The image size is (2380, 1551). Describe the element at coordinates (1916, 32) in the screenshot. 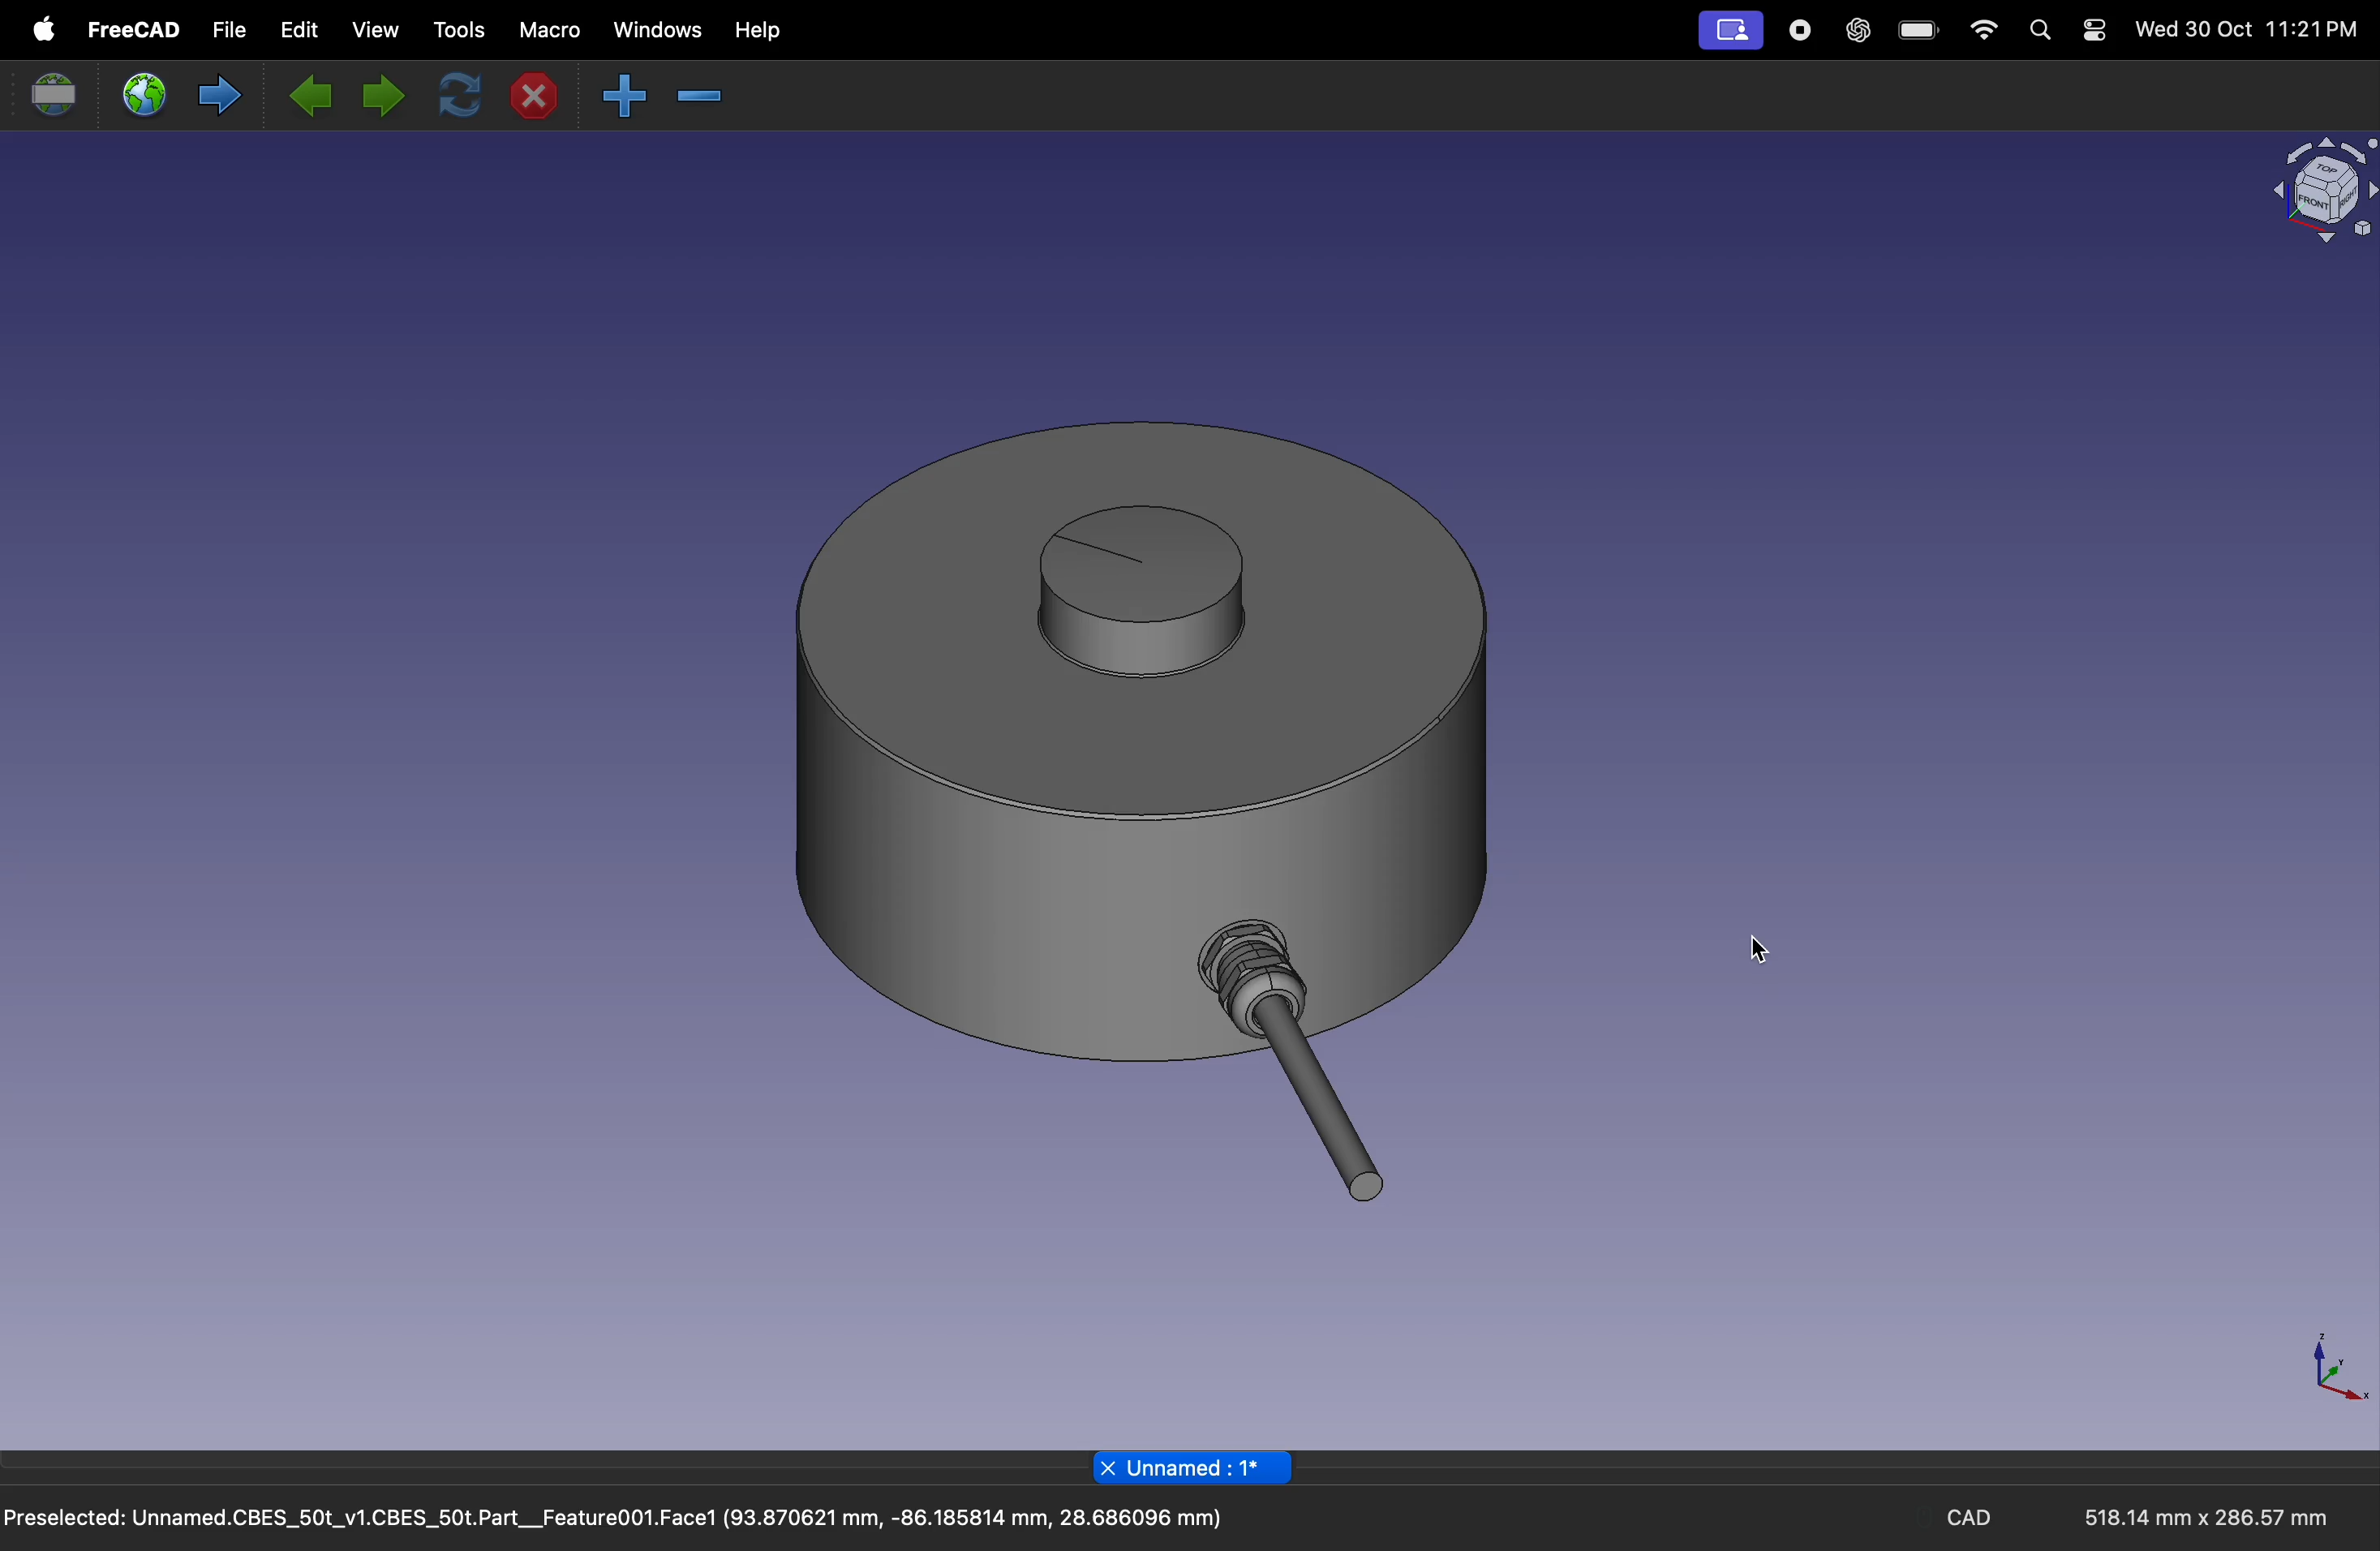

I see `battery` at that location.